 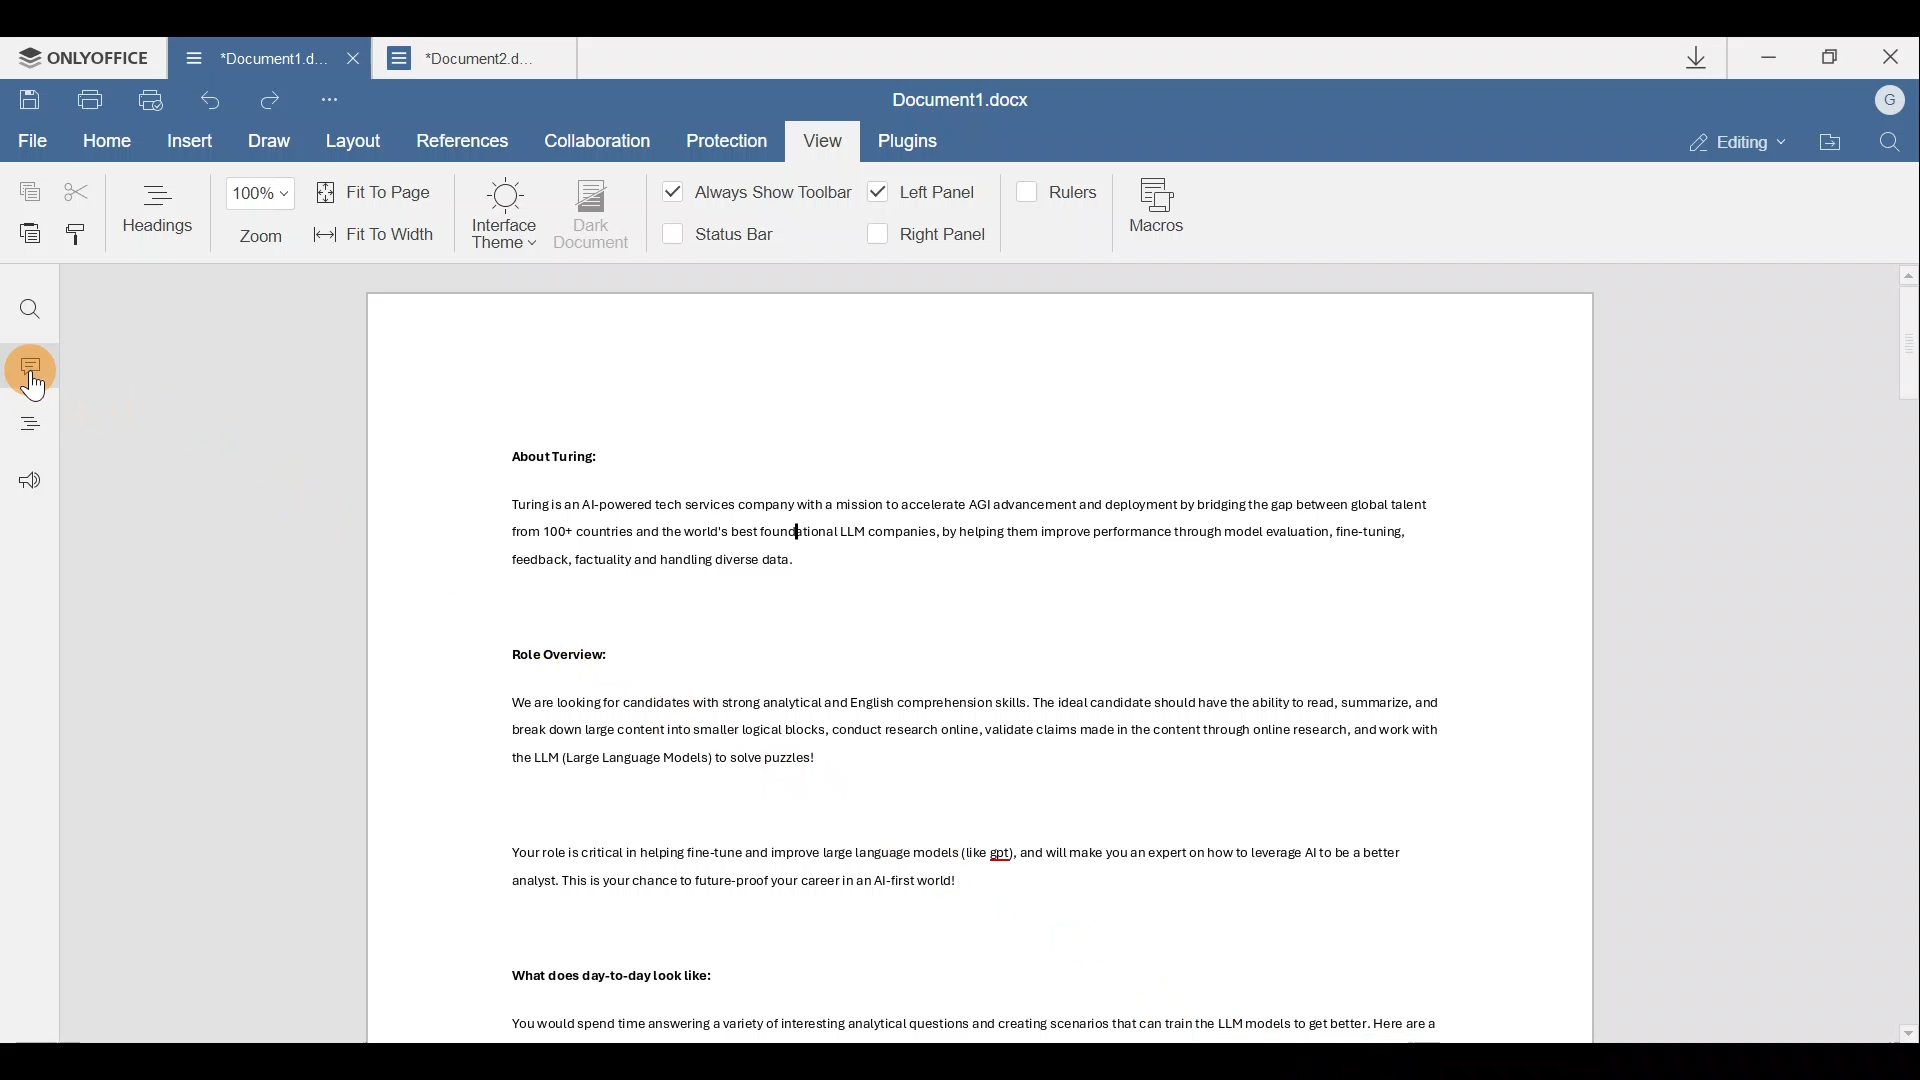 What do you see at coordinates (34, 386) in the screenshot?
I see `` at bounding box center [34, 386].